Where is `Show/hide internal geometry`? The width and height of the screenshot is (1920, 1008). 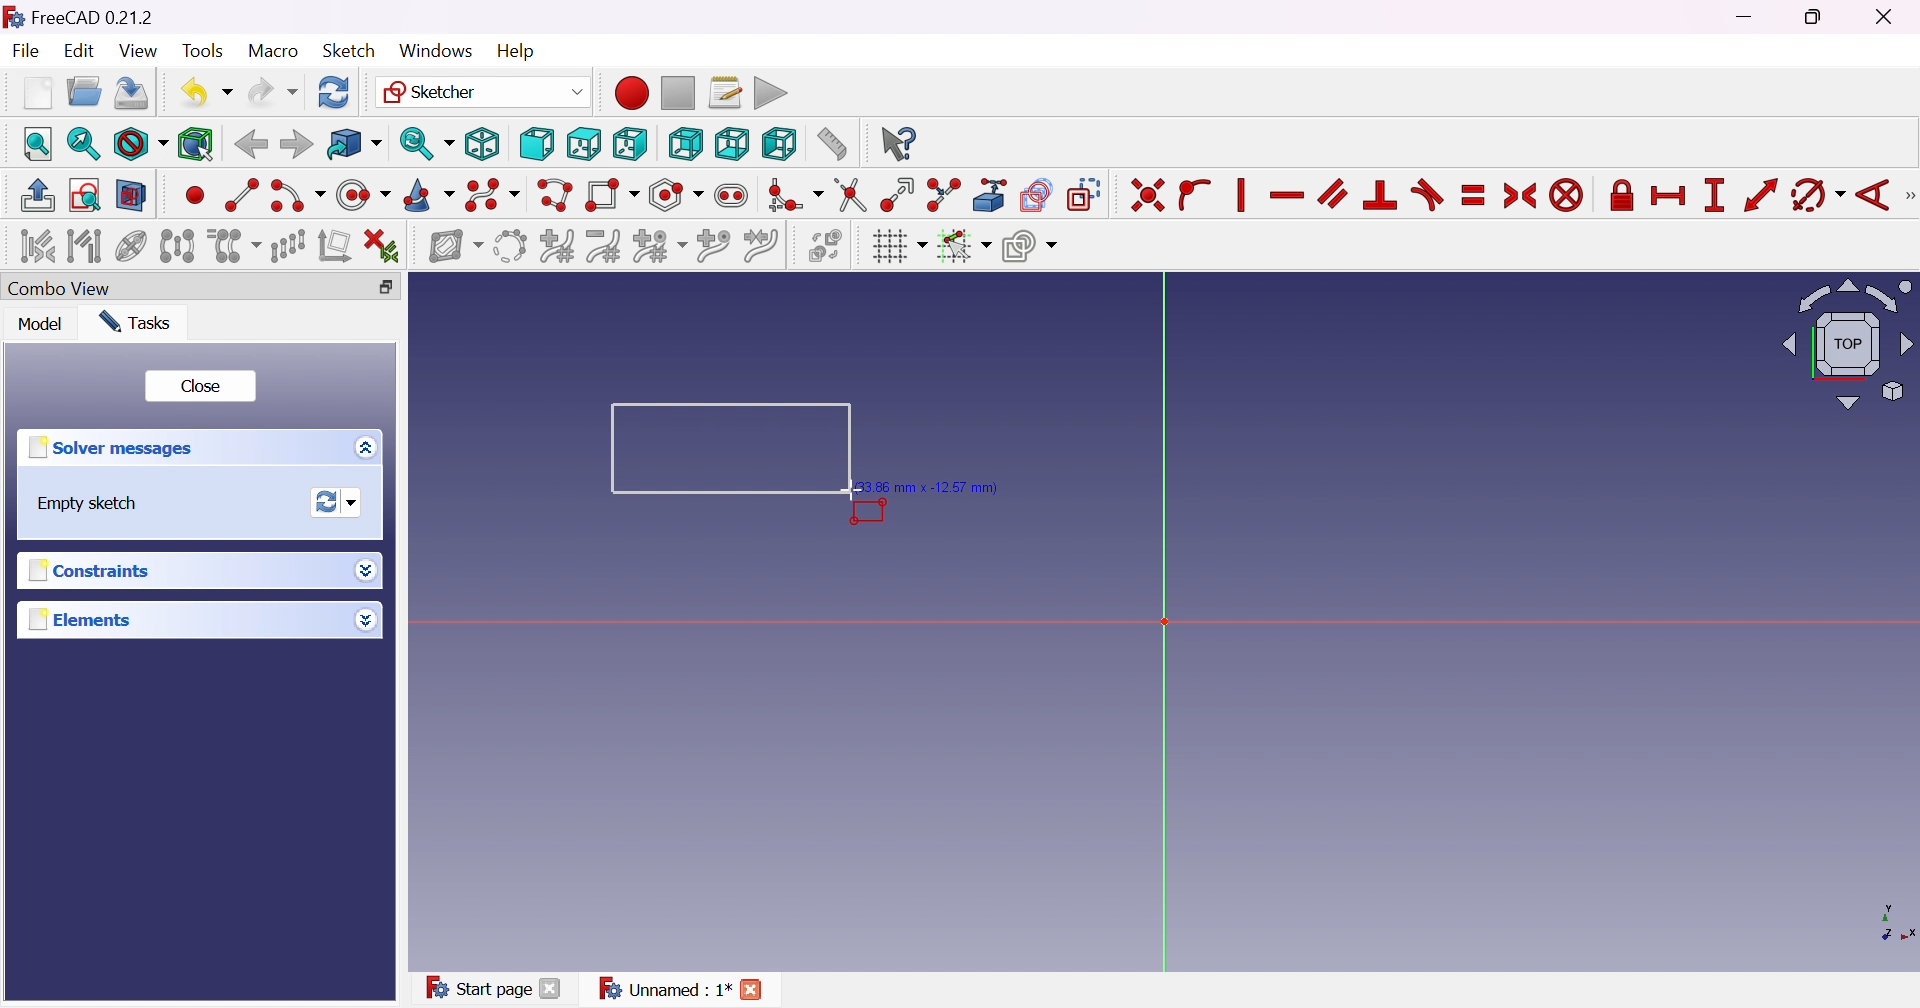
Show/hide internal geometry is located at coordinates (133, 246).